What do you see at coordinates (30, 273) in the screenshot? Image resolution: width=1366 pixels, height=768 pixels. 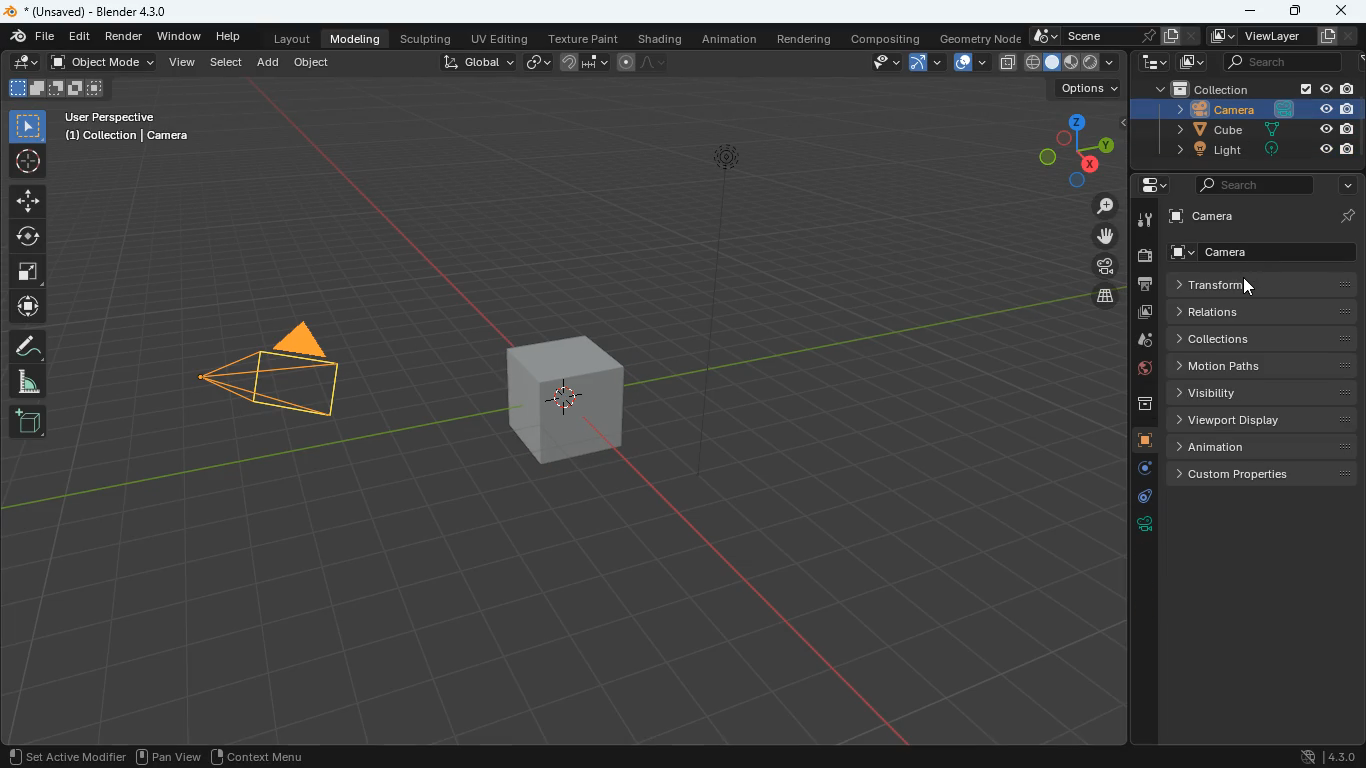 I see `full screen` at bounding box center [30, 273].